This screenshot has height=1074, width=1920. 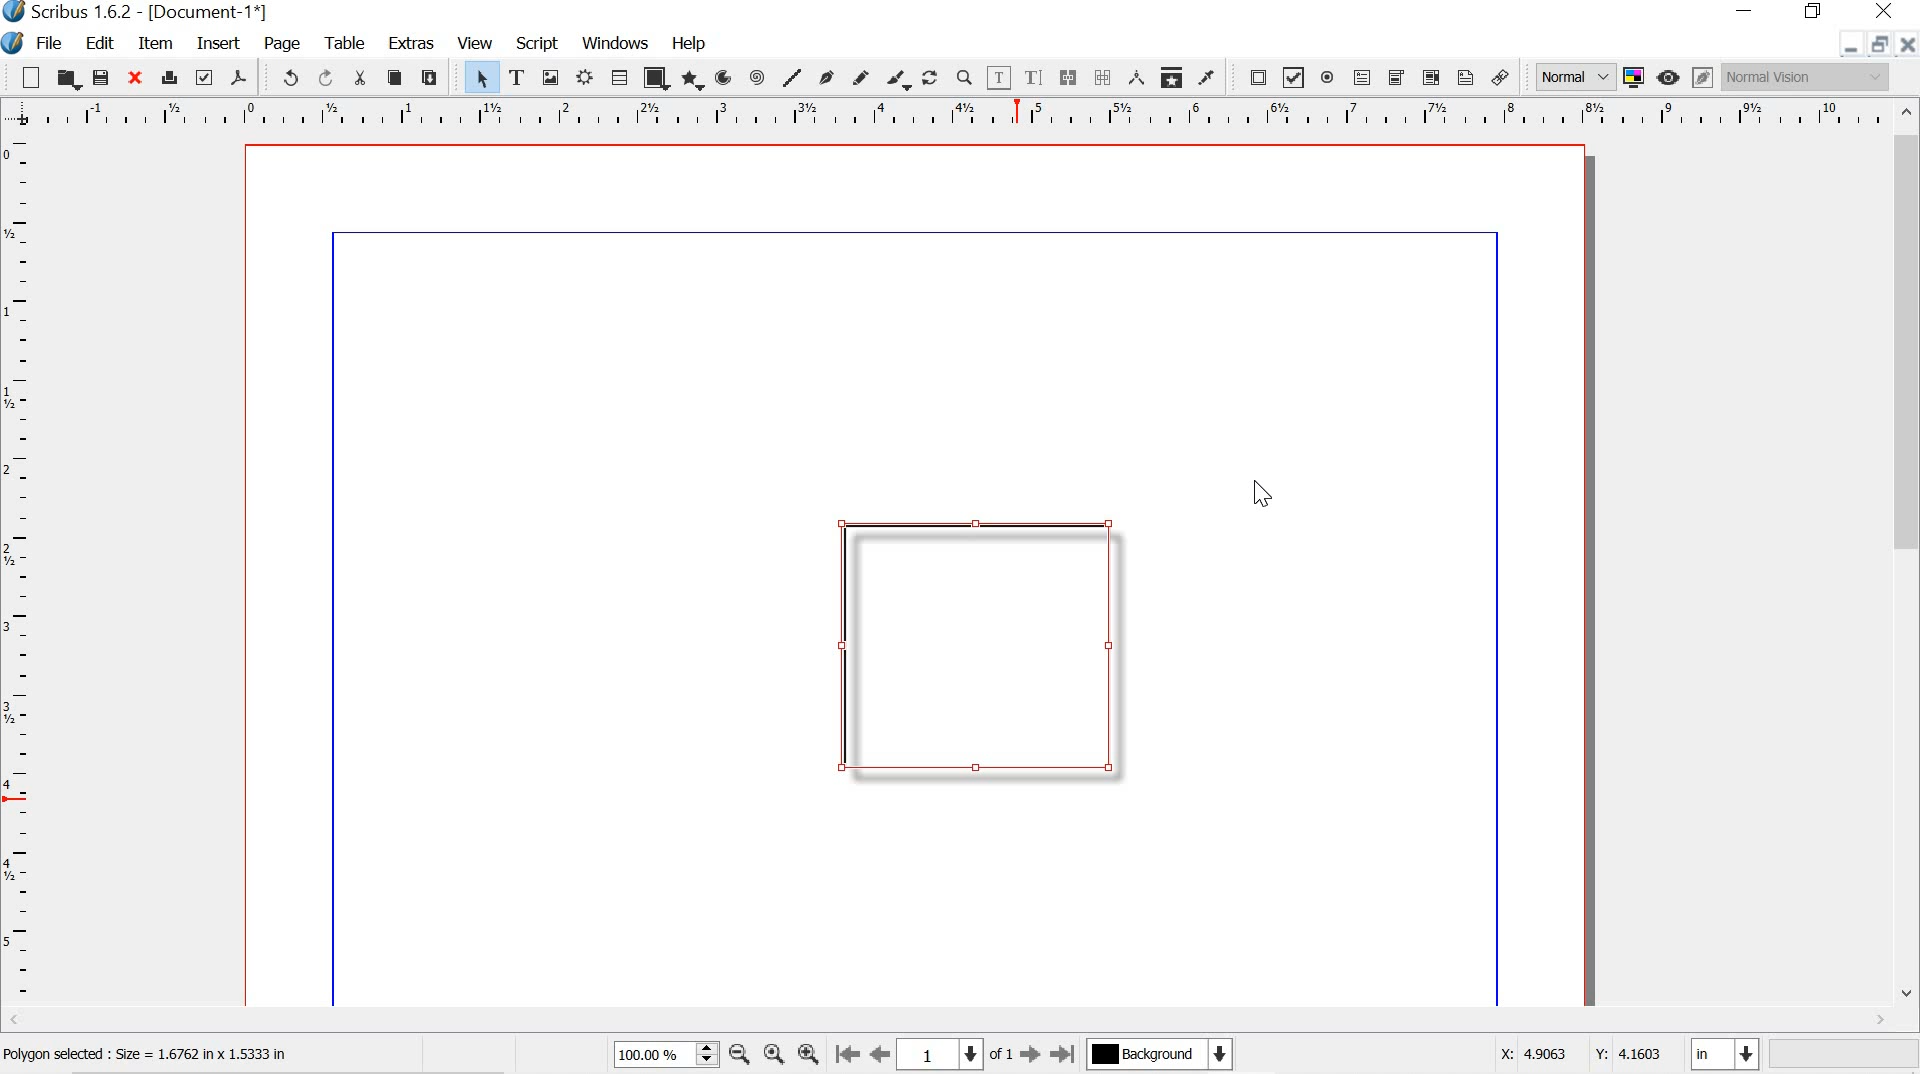 What do you see at coordinates (1263, 494) in the screenshot?
I see `cursor` at bounding box center [1263, 494].